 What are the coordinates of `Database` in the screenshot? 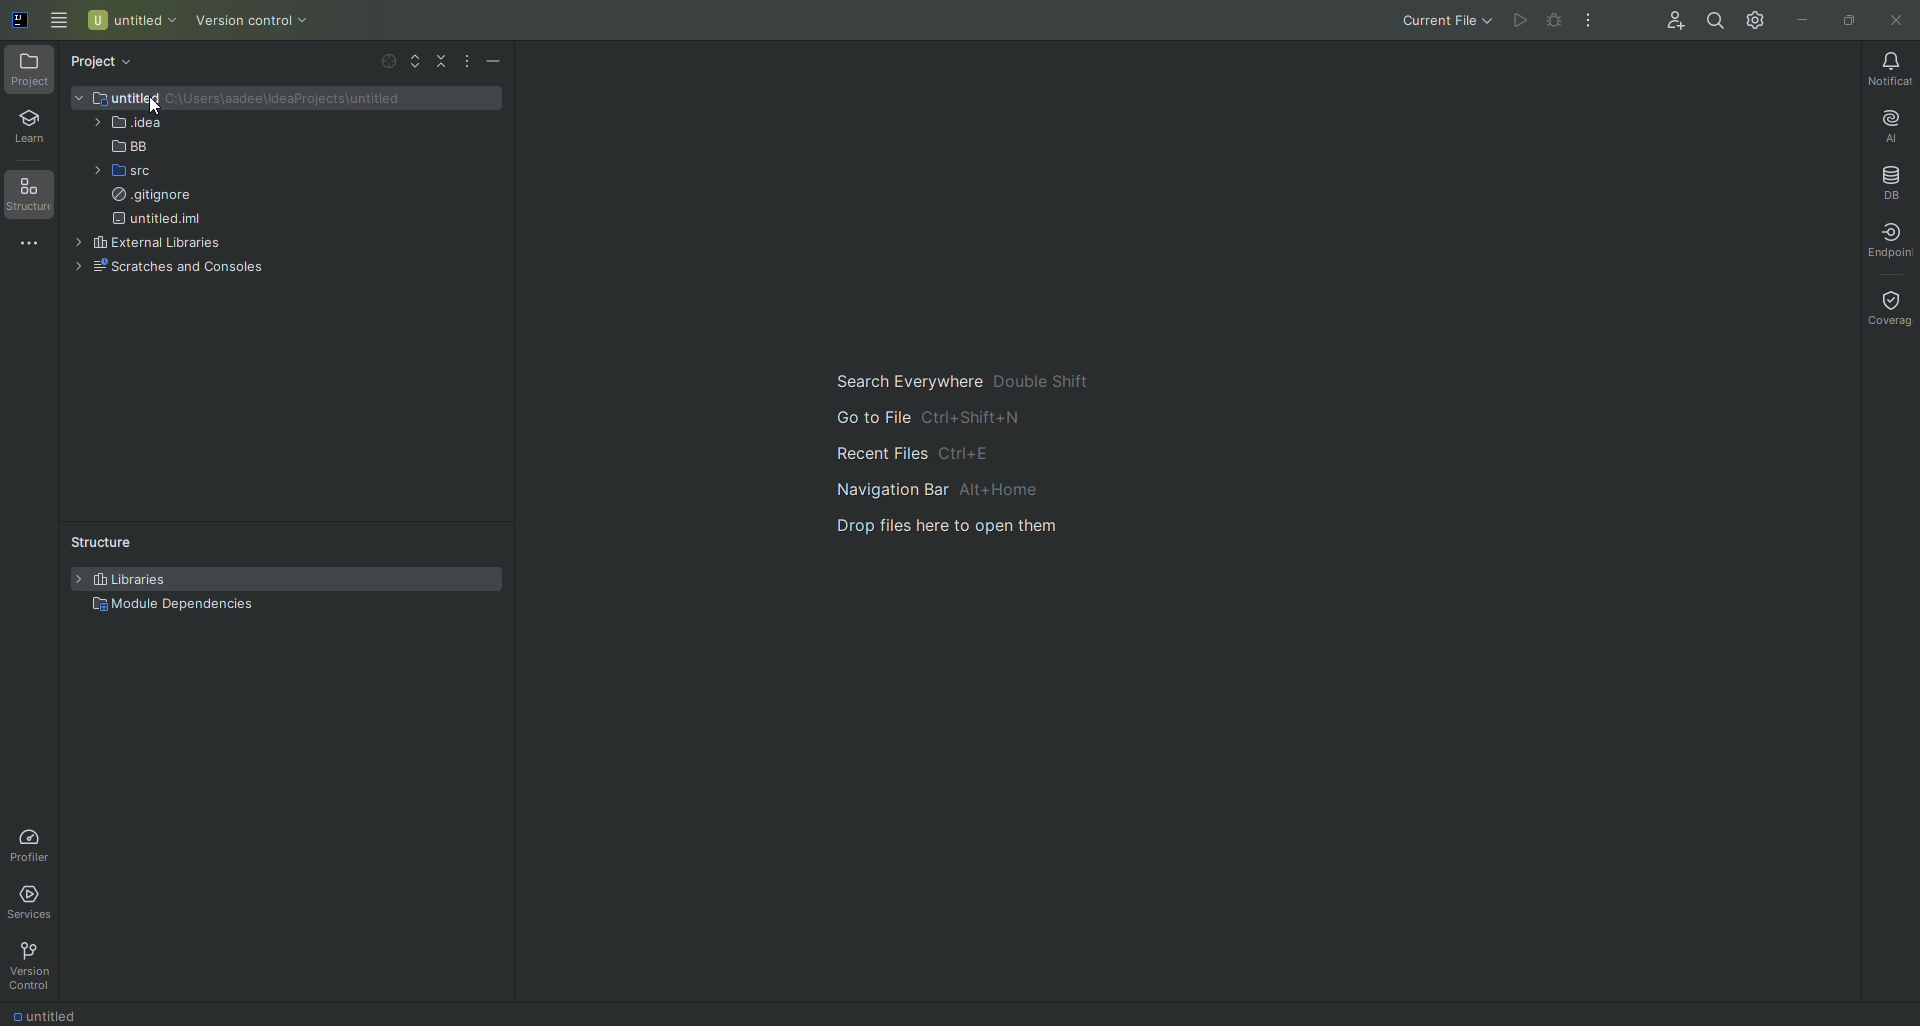 It's located at (1884, 183).